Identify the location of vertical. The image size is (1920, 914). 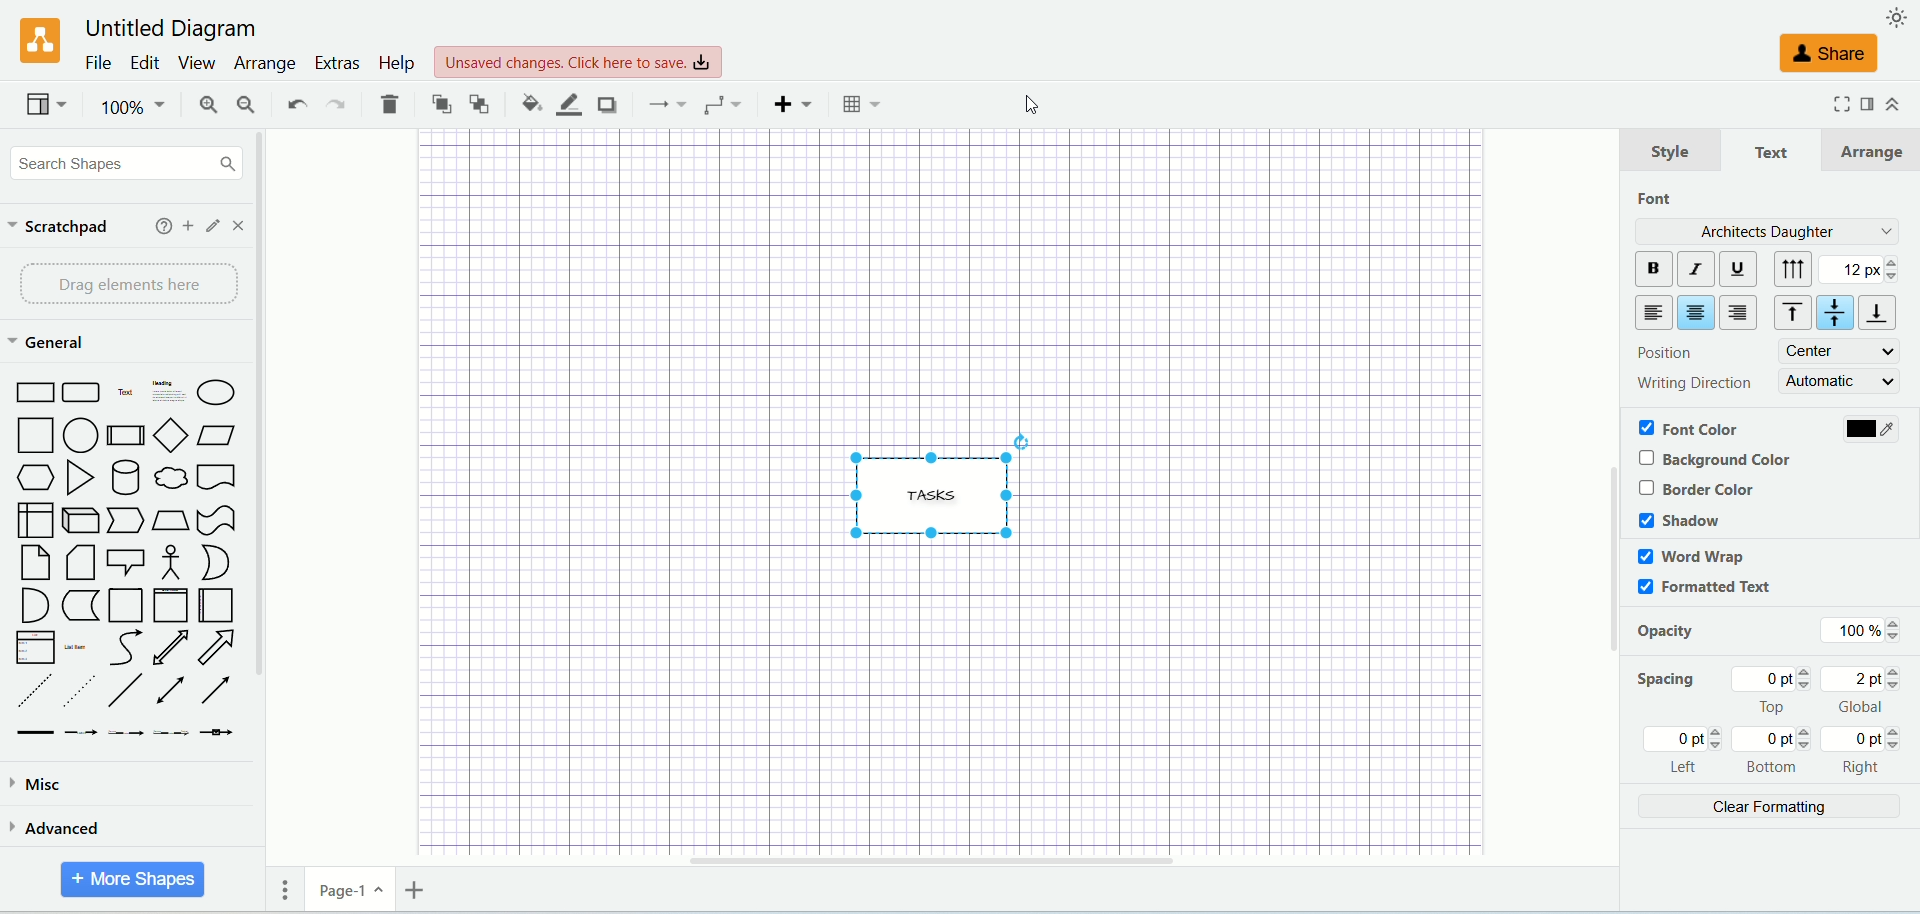
(1793, 268).